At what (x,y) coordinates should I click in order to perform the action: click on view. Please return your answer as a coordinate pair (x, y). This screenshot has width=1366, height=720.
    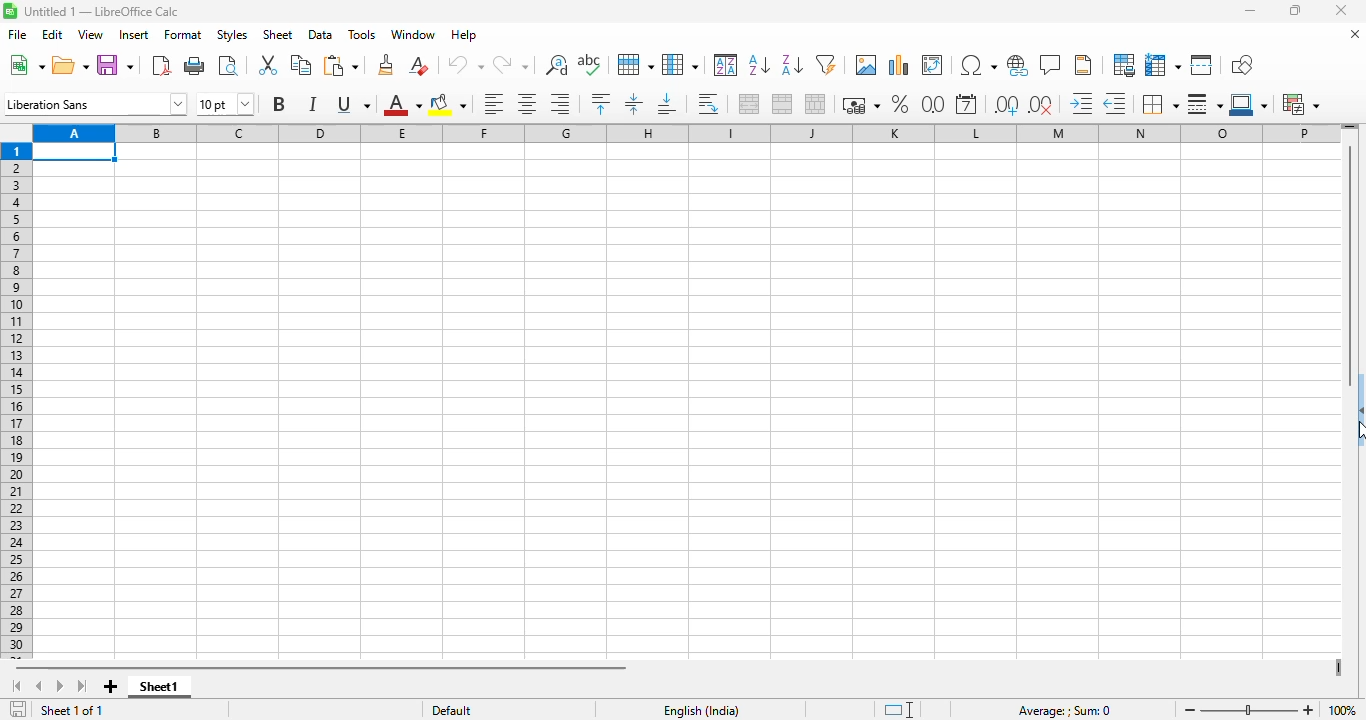
    Looking at the image, I should click on (90, 35).